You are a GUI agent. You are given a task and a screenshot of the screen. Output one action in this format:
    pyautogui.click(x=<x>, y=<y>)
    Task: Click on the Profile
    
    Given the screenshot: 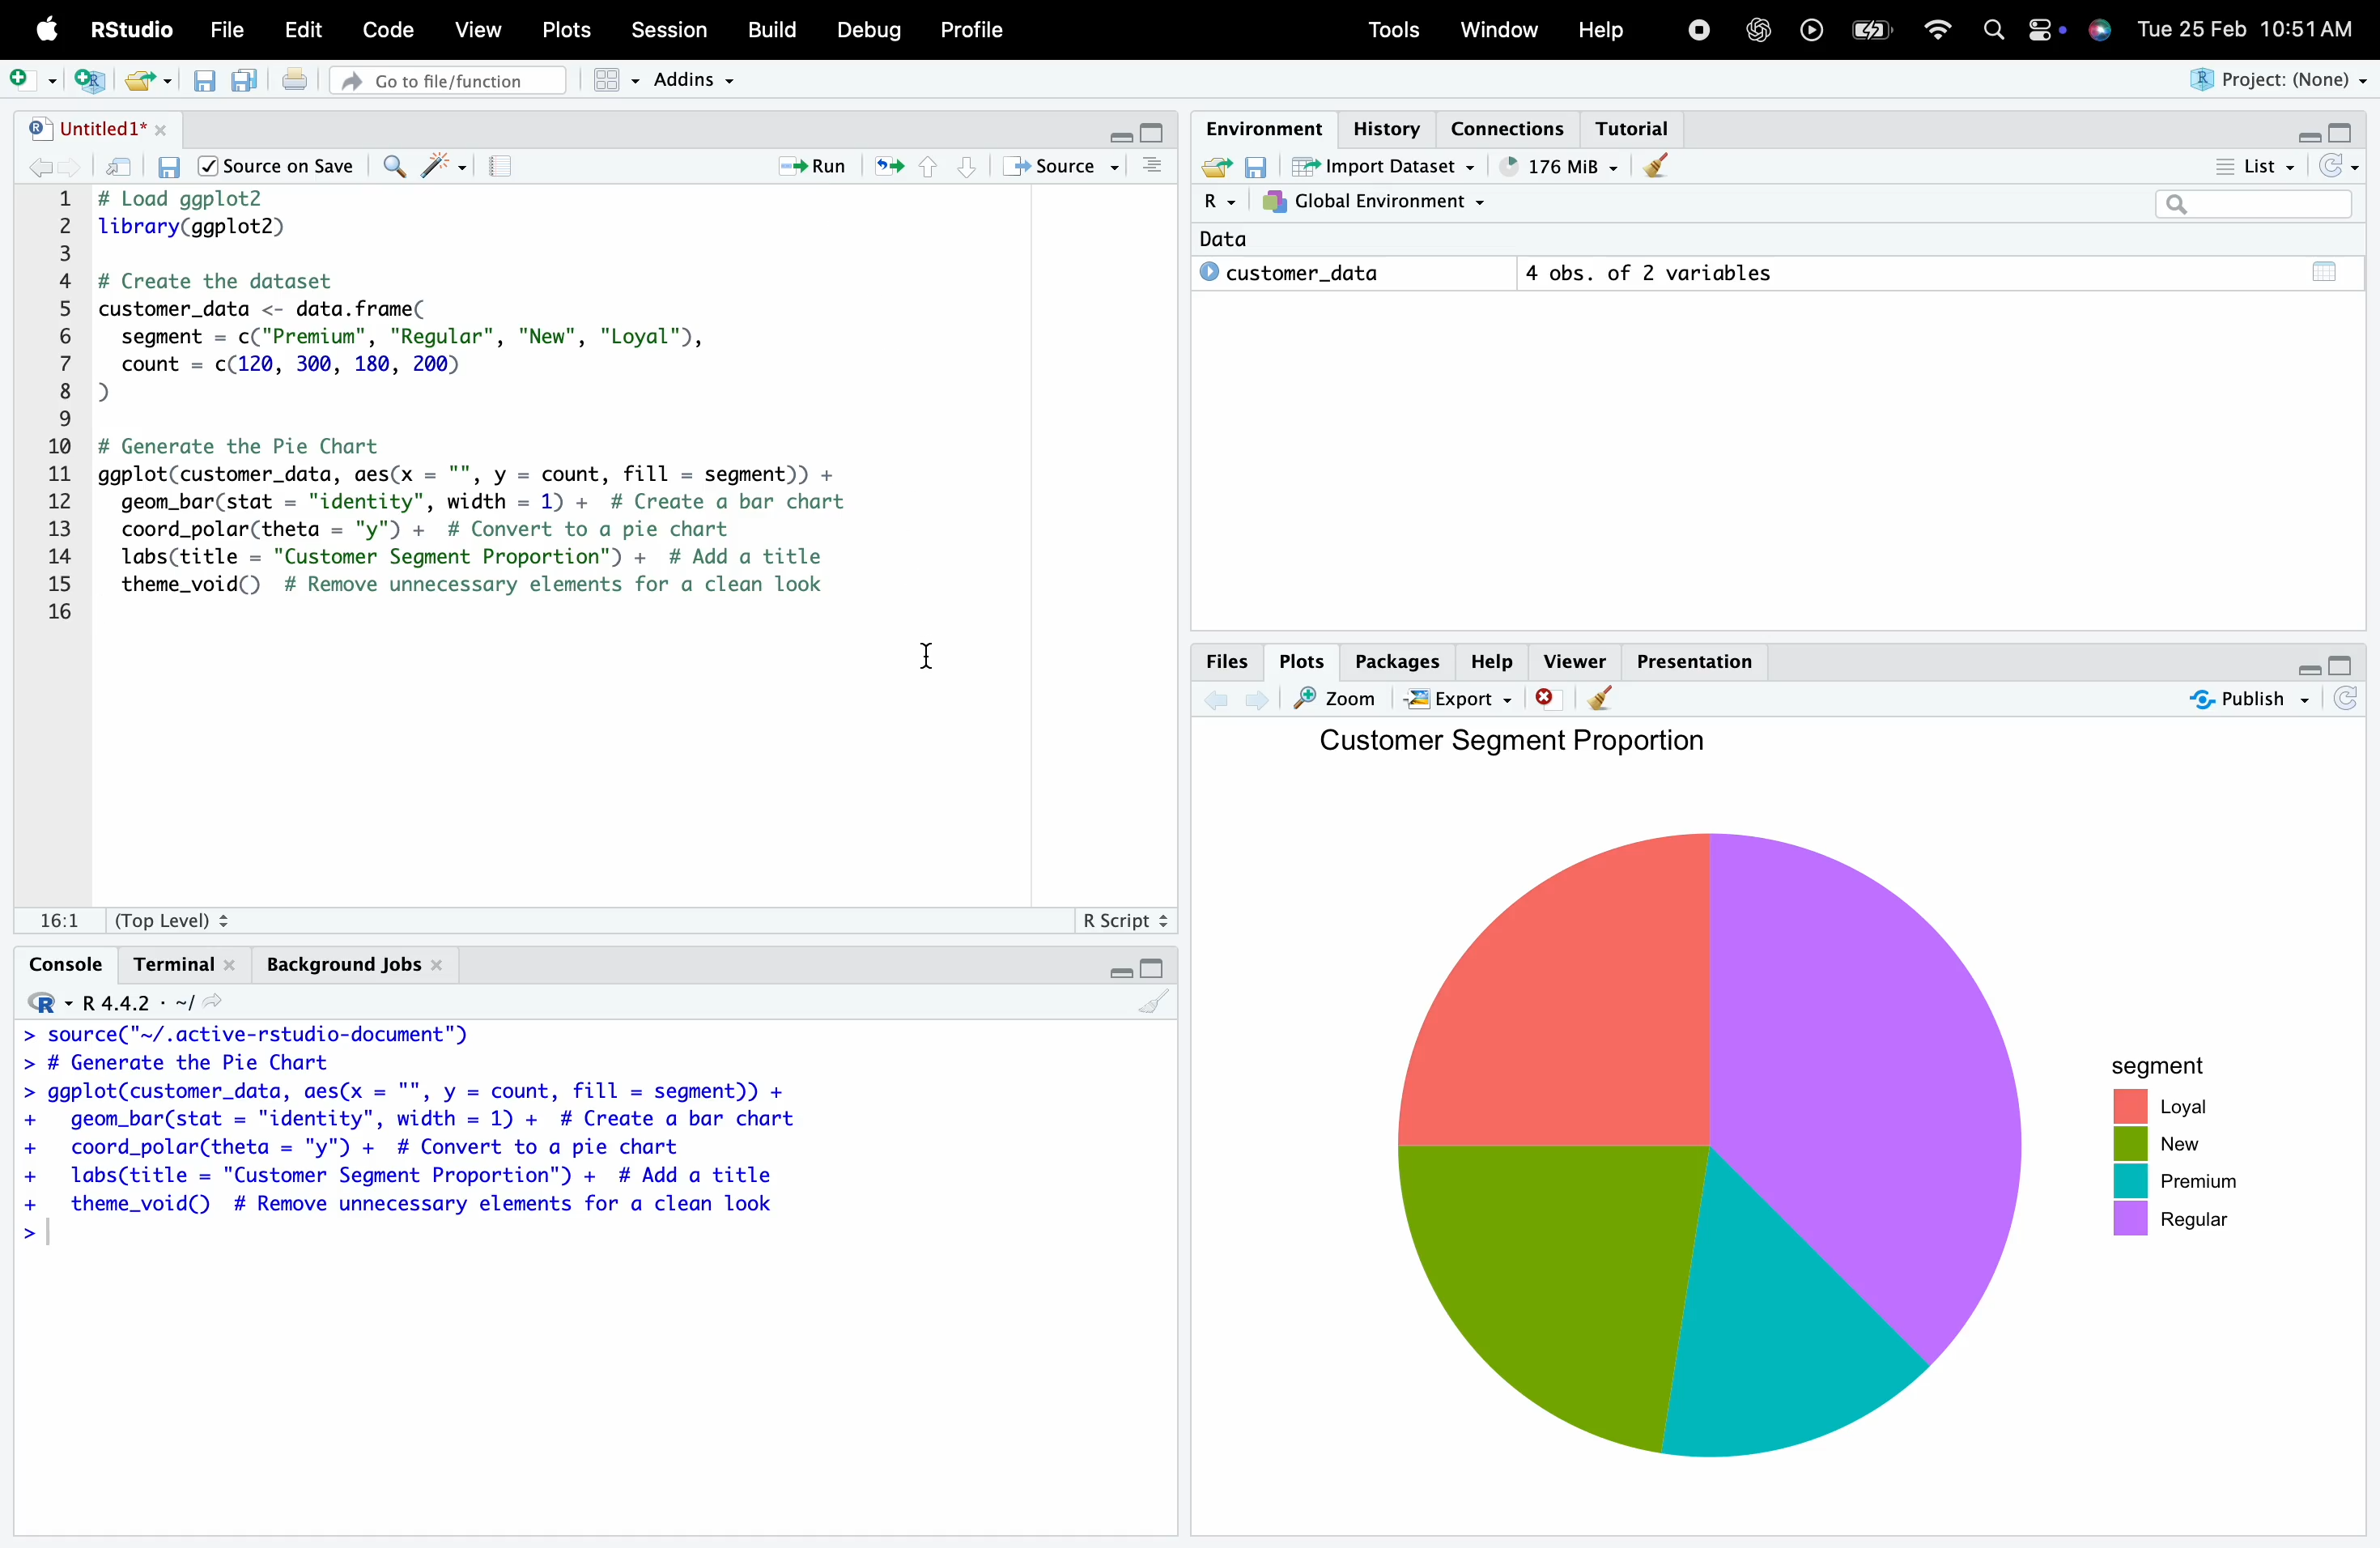 What is the action you would take?
    pyautogui.click(x=981, y=28)
    